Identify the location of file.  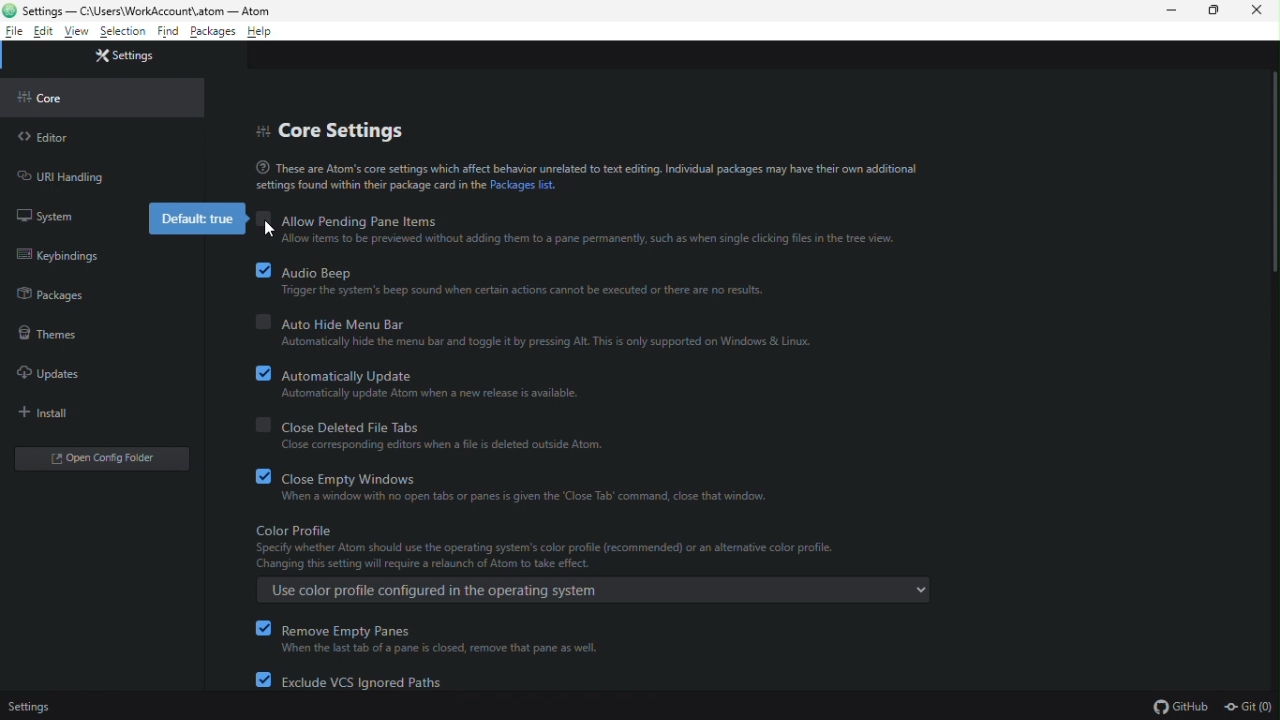
(14, 31).